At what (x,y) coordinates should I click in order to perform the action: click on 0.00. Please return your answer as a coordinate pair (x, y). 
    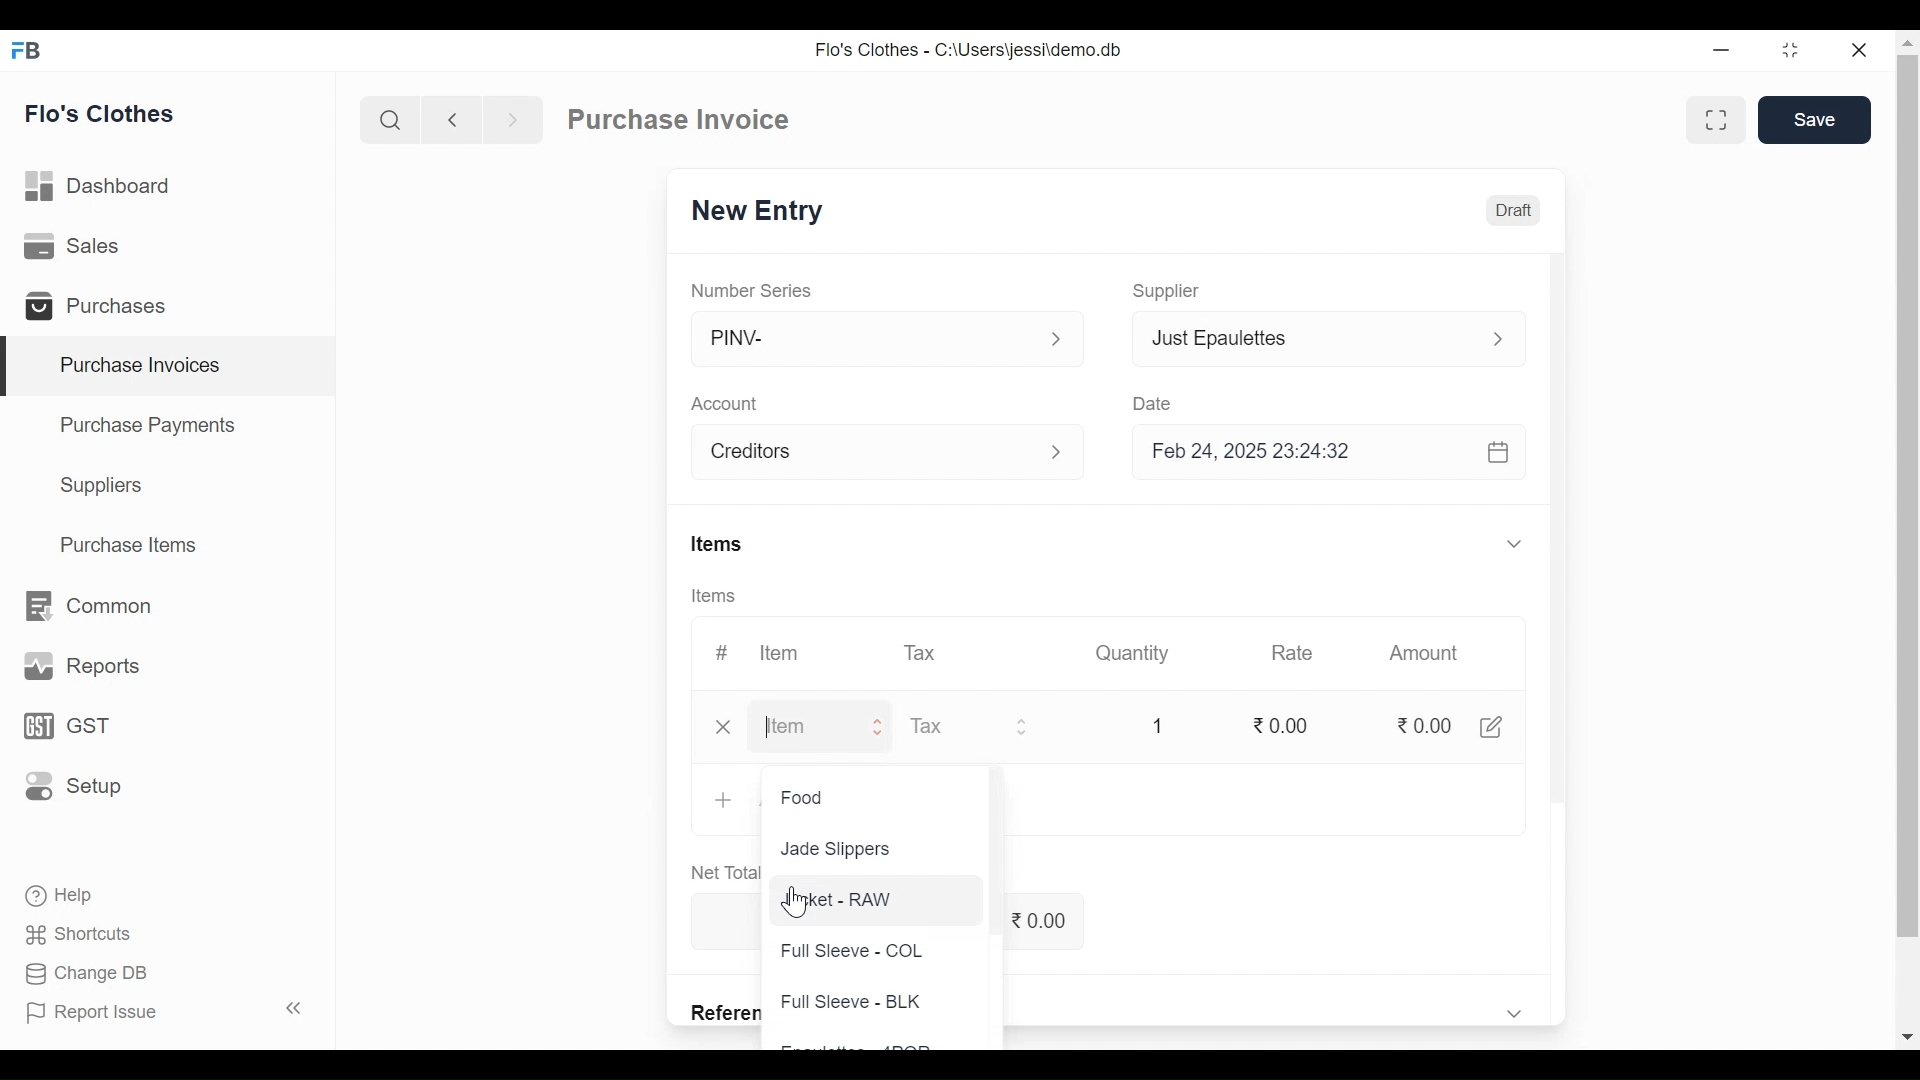
    Looking at the image, I should click on (1288, 724).